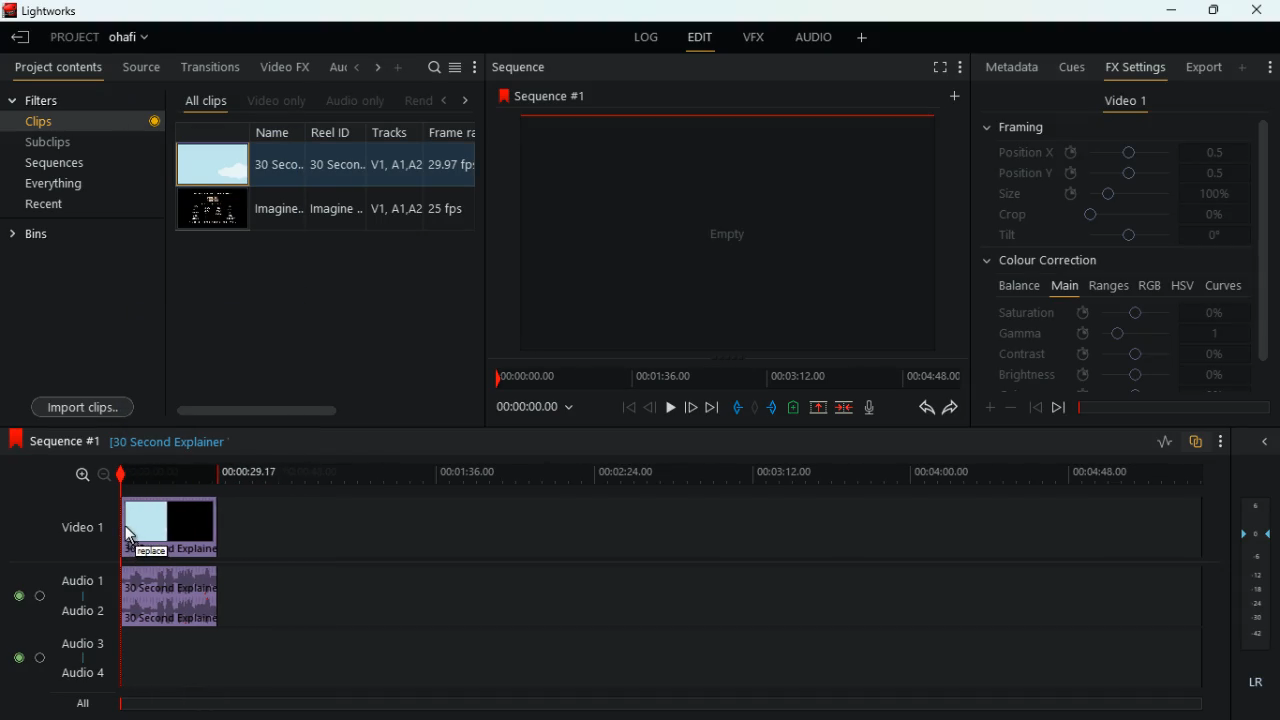 The width and height of the screenshot is (1280, 720). Describe the element at coordinates (300, 407) in the screenshot. I see `scroll` at that location.